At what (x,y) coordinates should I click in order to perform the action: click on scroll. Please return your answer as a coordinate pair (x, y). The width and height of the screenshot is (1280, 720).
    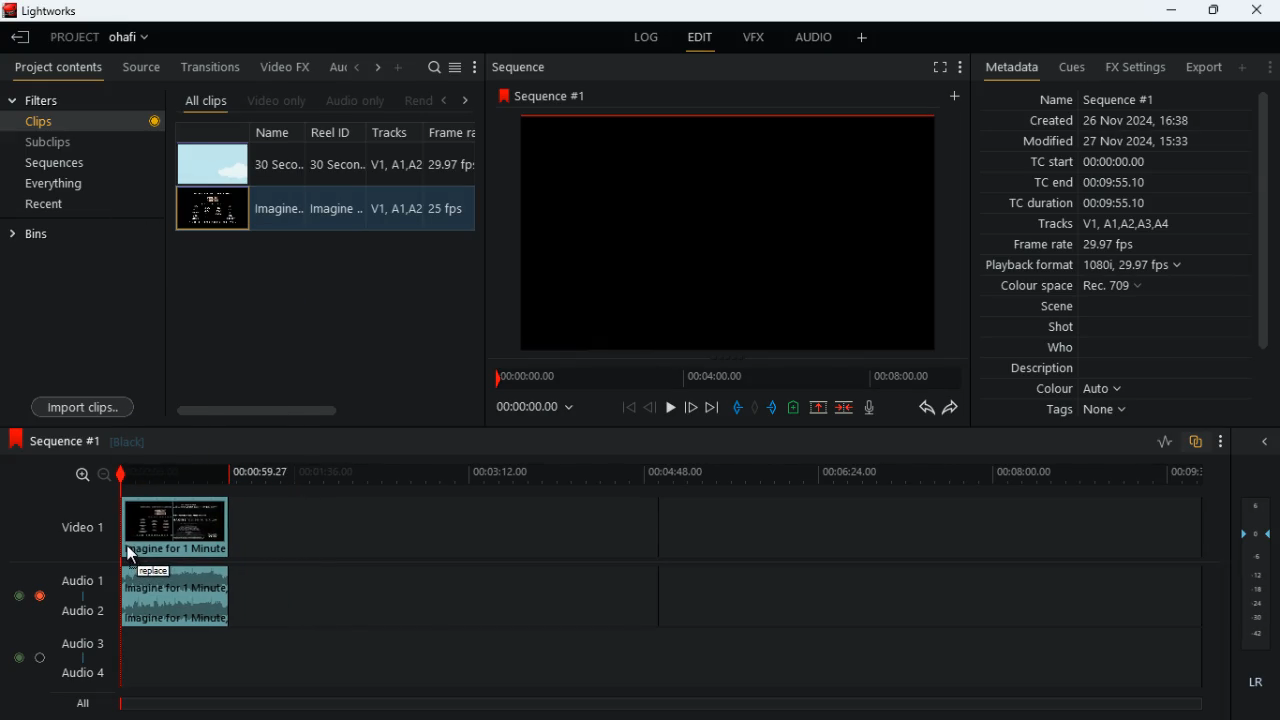
    Looking at the image, I should click on (1261, 234).